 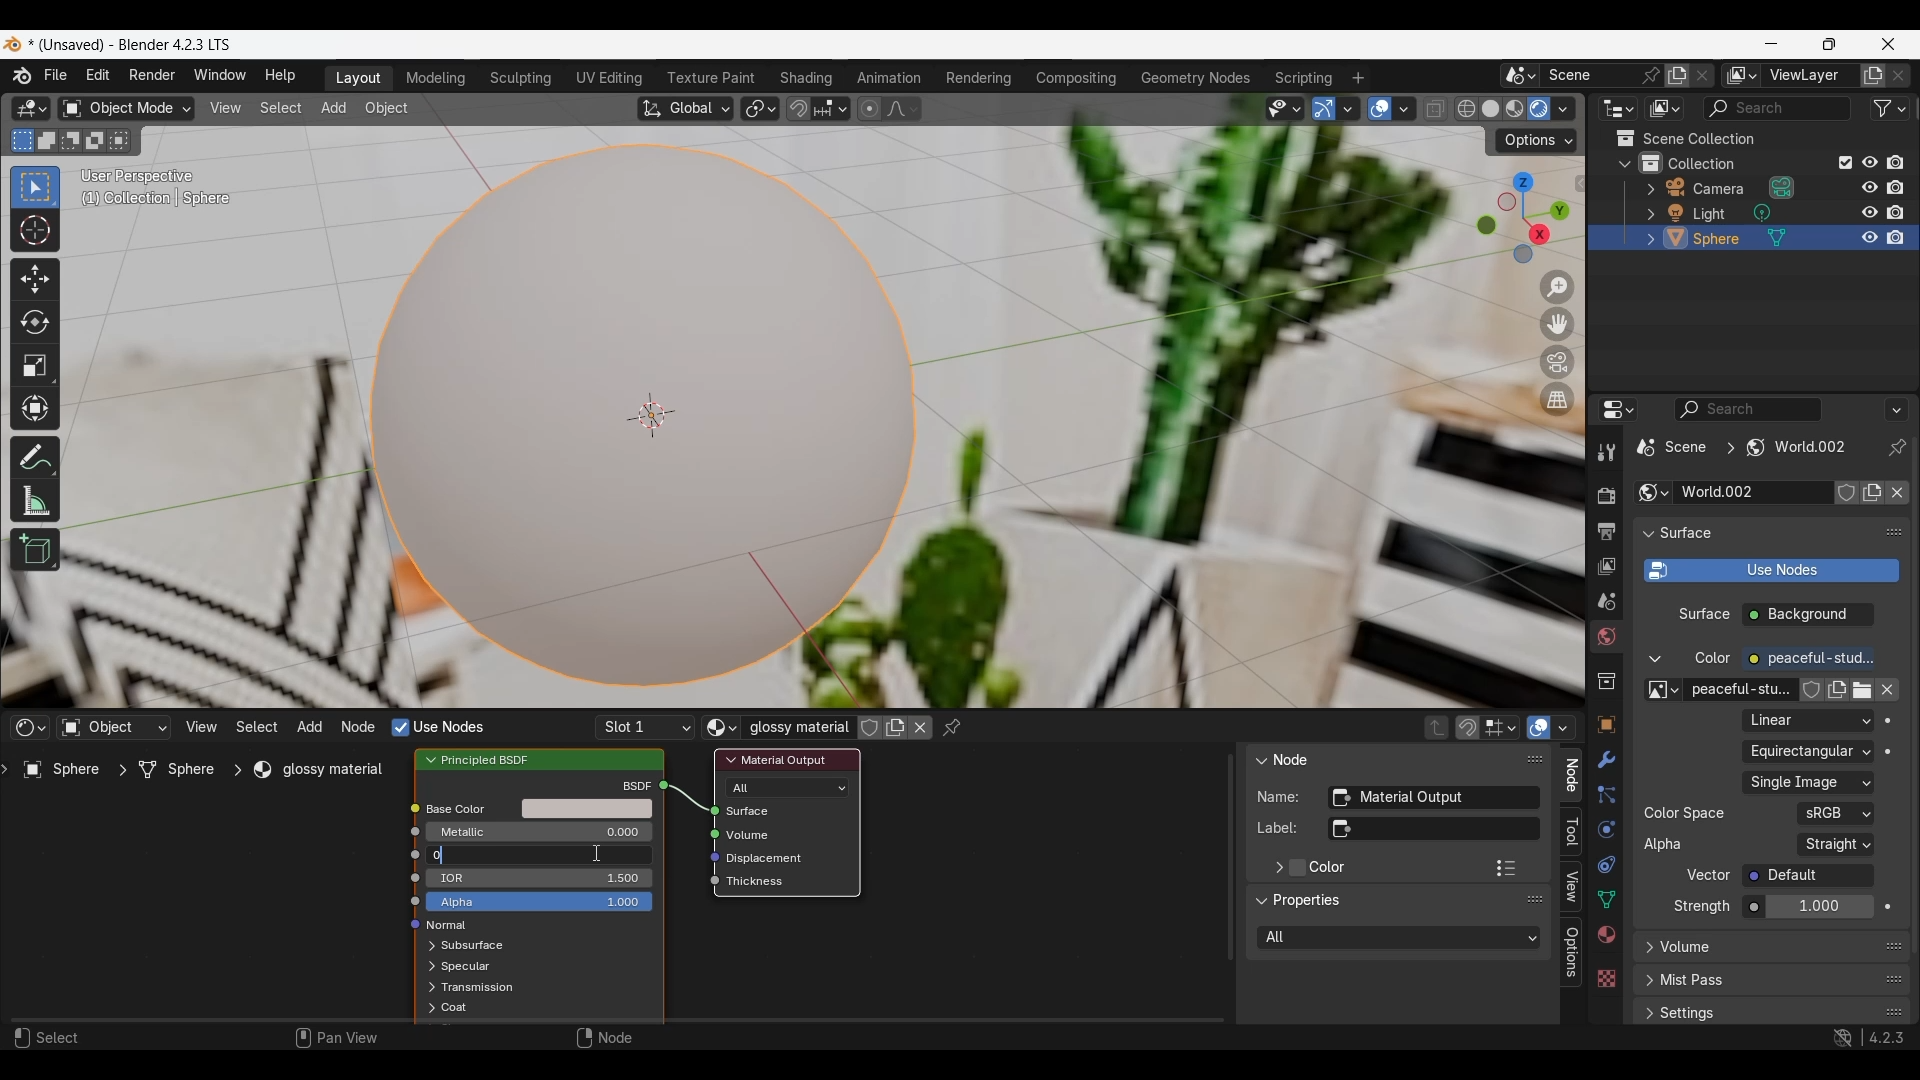 I want to click on Select box, so click(x=36, y=189).